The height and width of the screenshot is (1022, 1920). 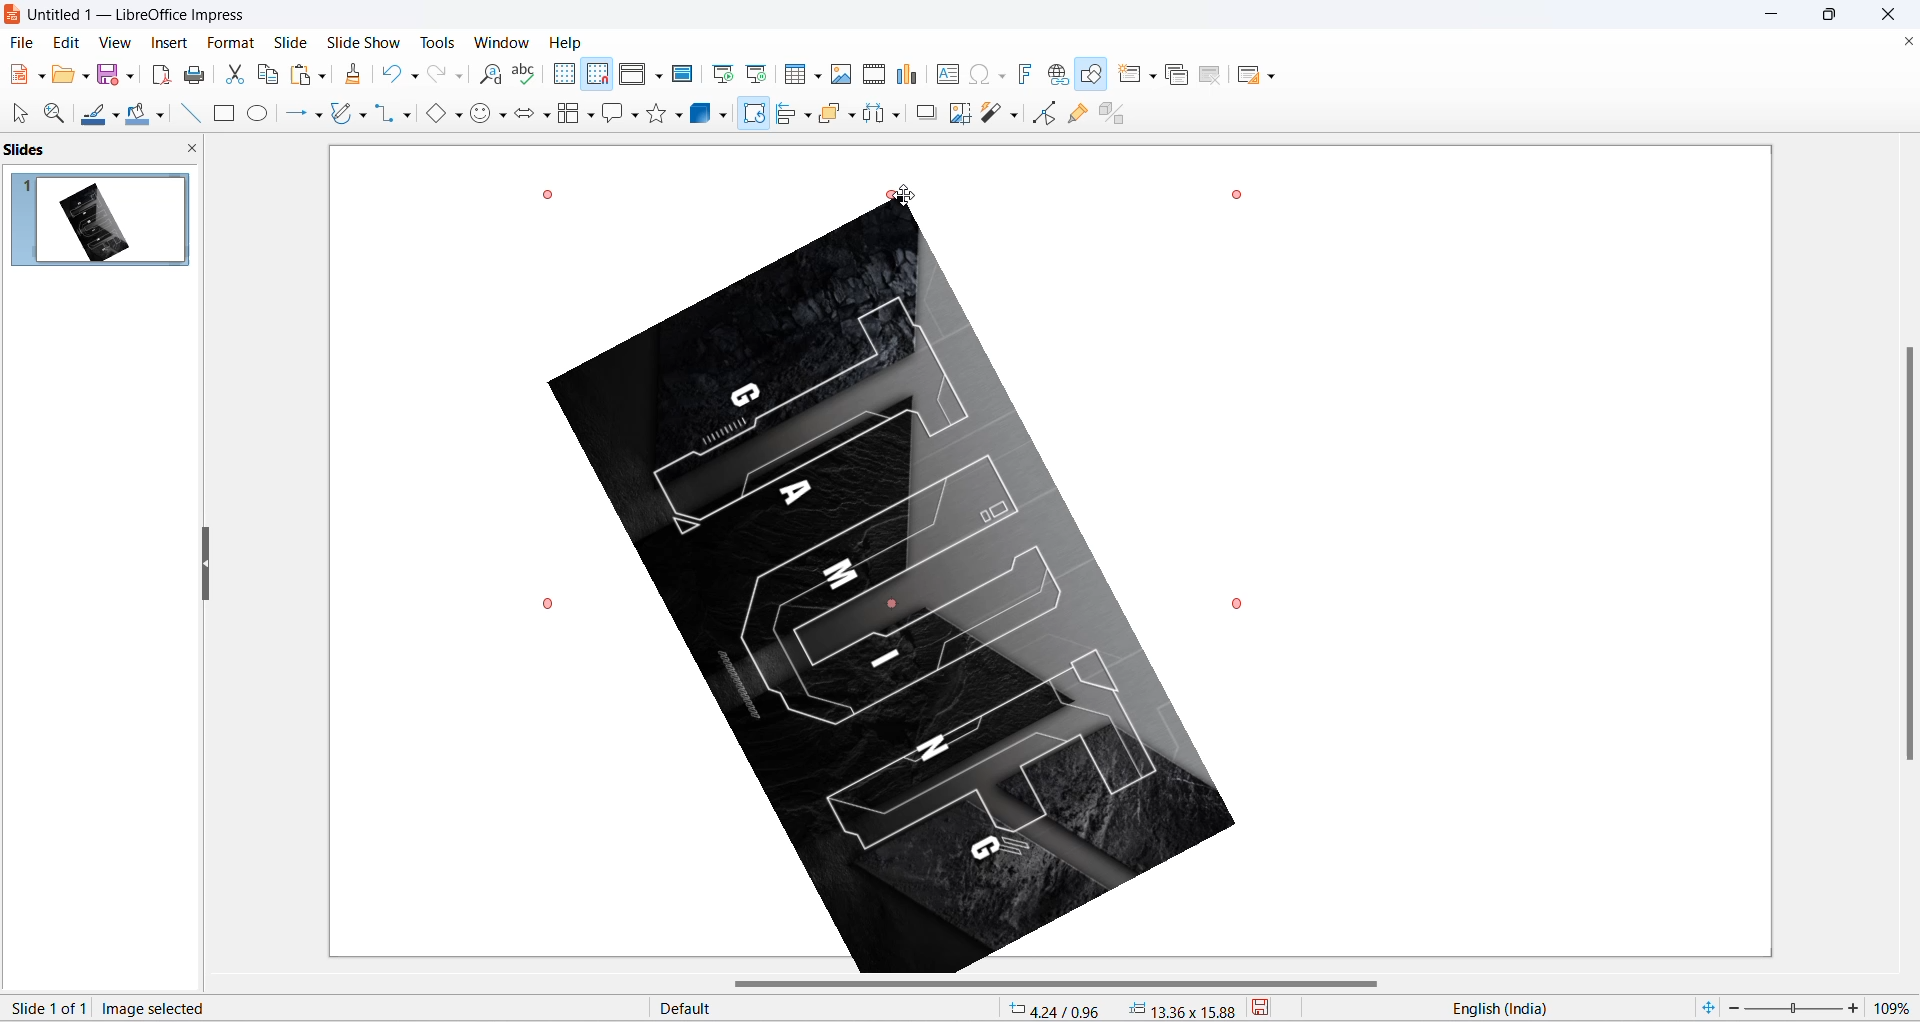 I want to click on star shape, so click(x=656, y=114).